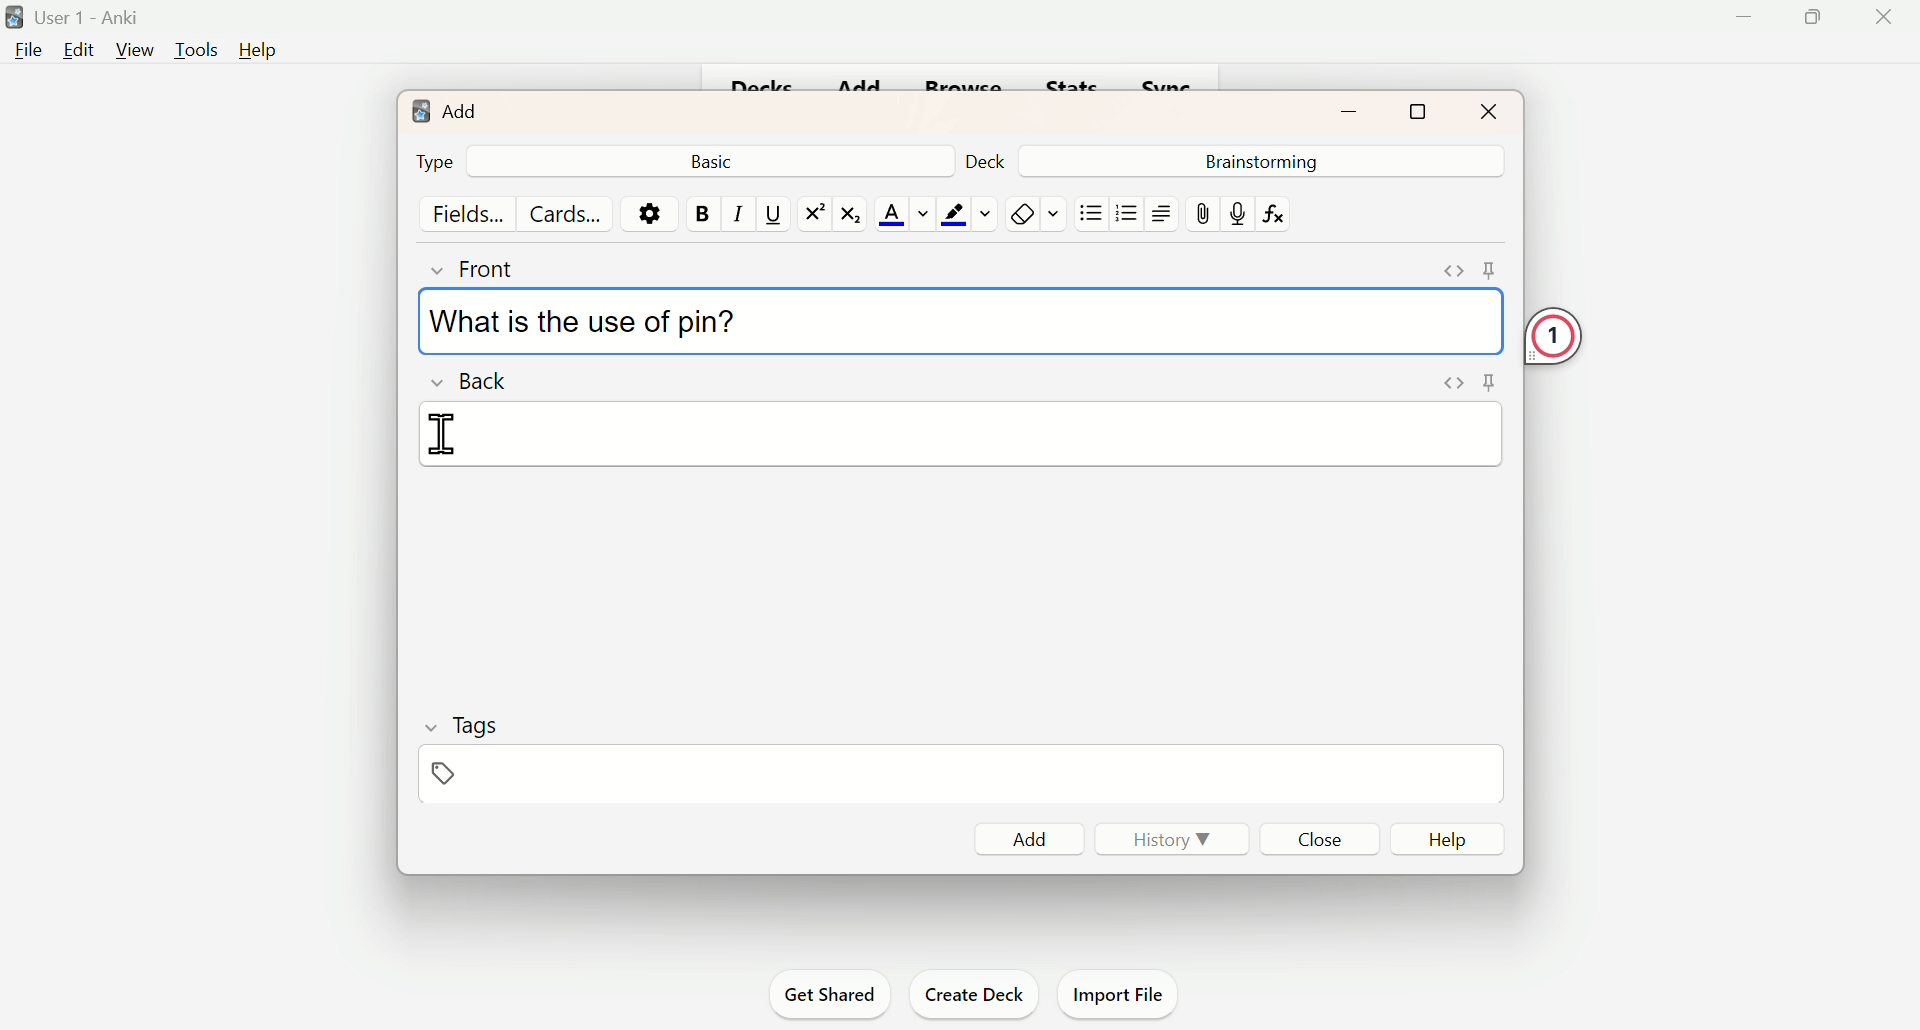 The image size is (1920, 1030). I want to click on Brainstorming, so click(1258, 160).